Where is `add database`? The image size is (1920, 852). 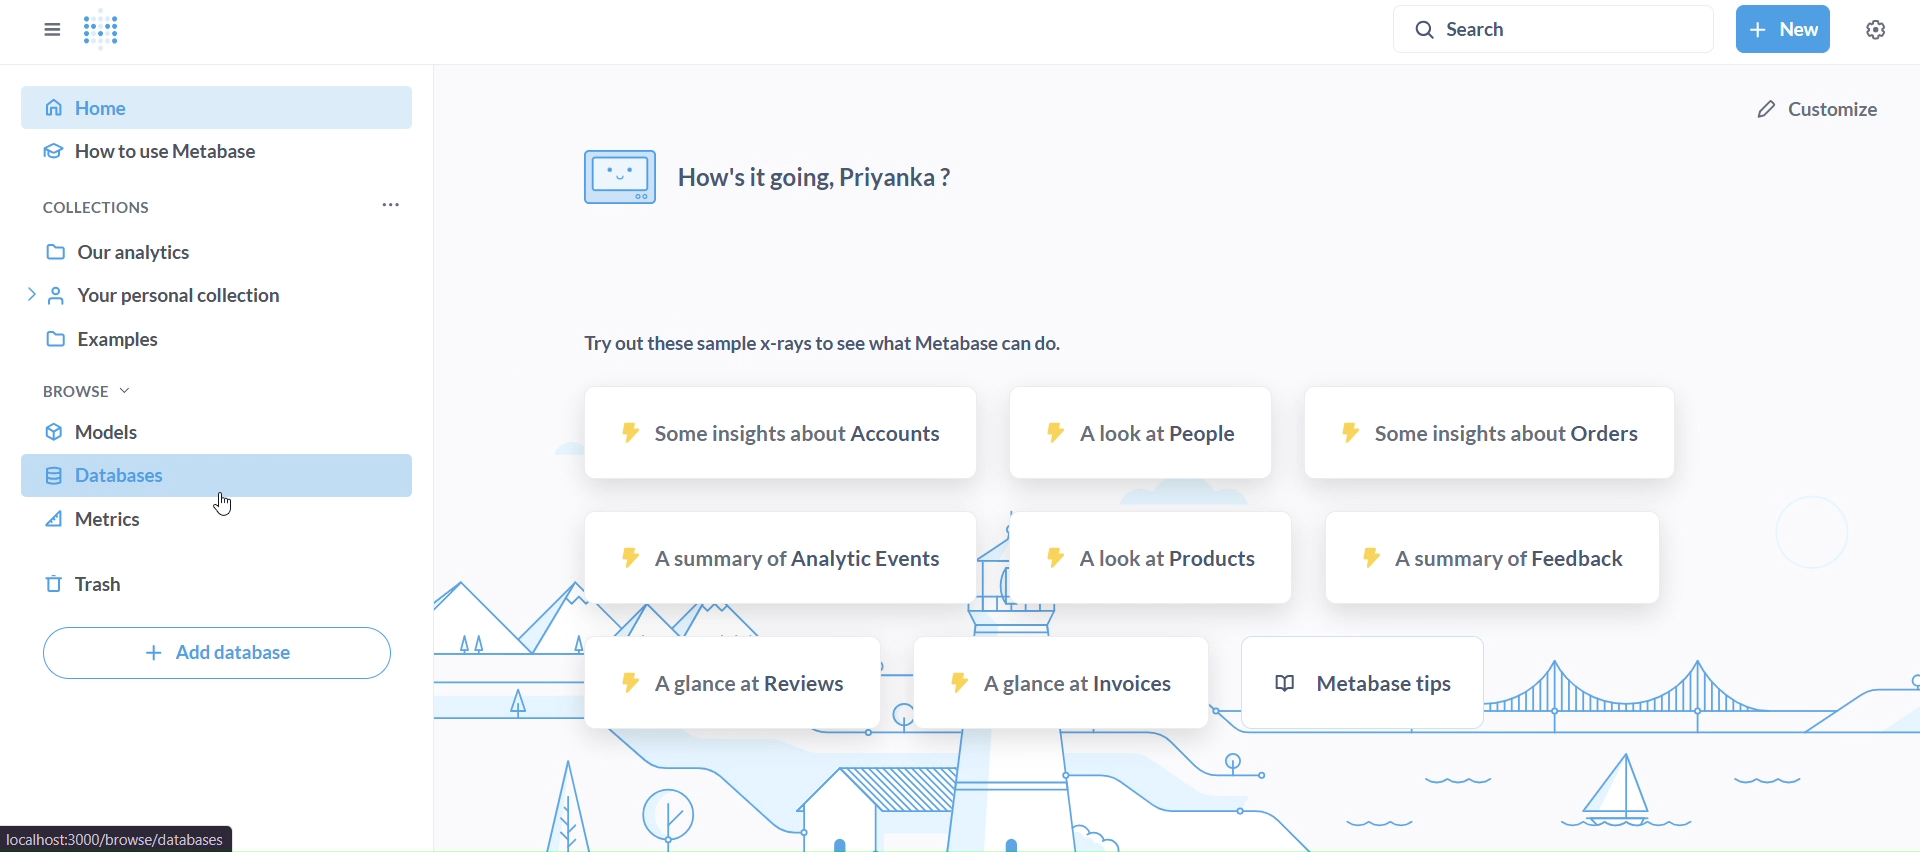
add database is located at coordinates (214, 654).